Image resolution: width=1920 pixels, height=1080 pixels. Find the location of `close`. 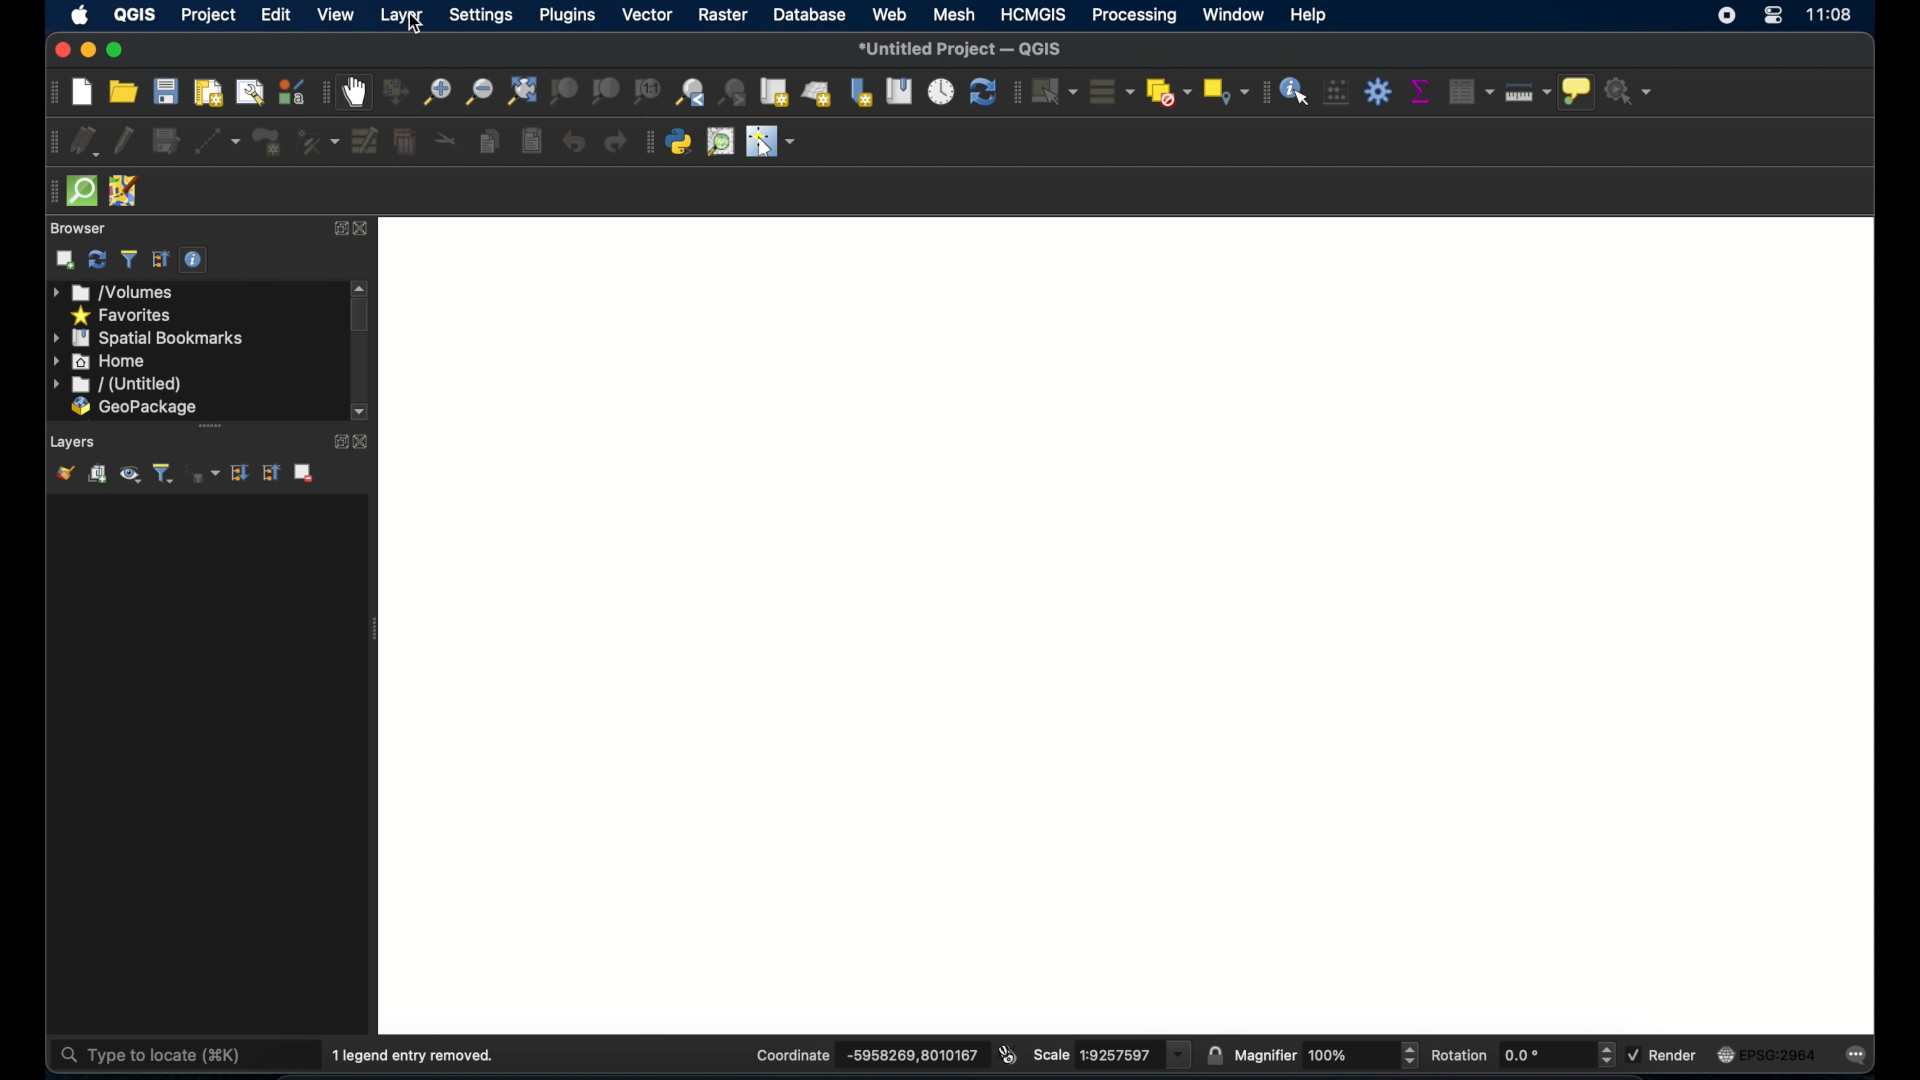

close is located at coordinates (58, 51).